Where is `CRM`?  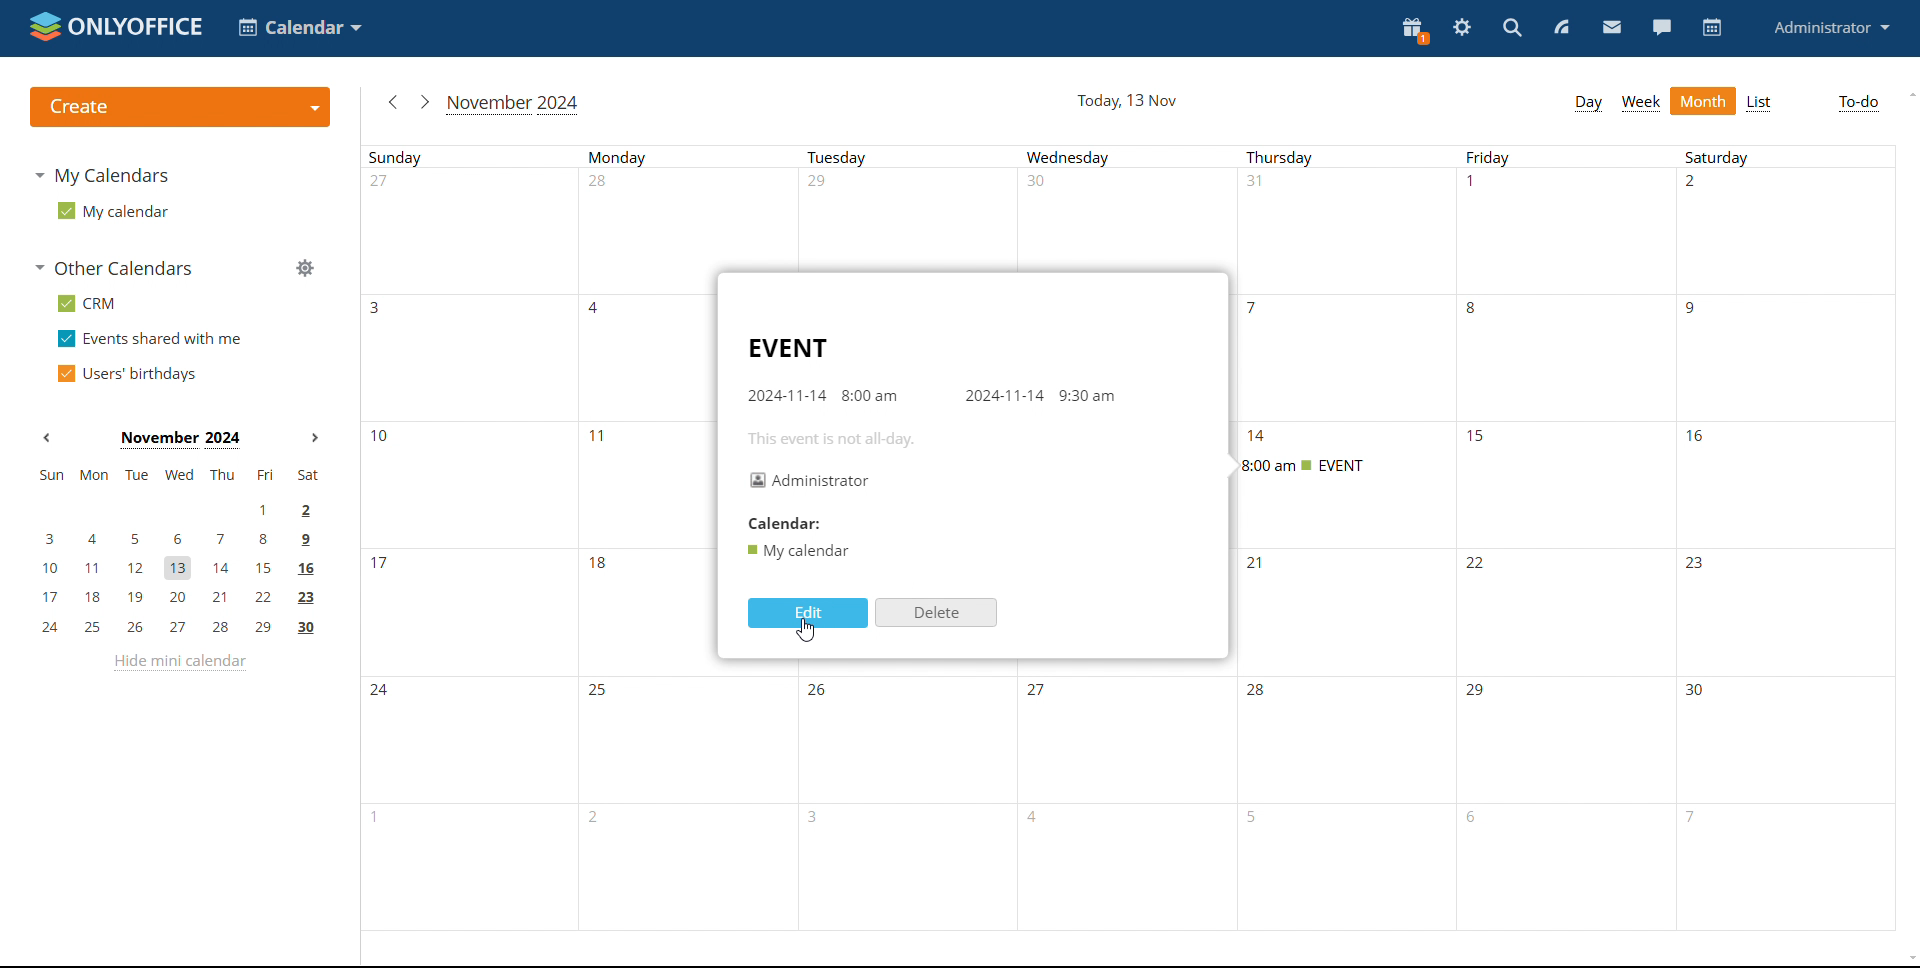
CRM is located at coordinates (87, 303).